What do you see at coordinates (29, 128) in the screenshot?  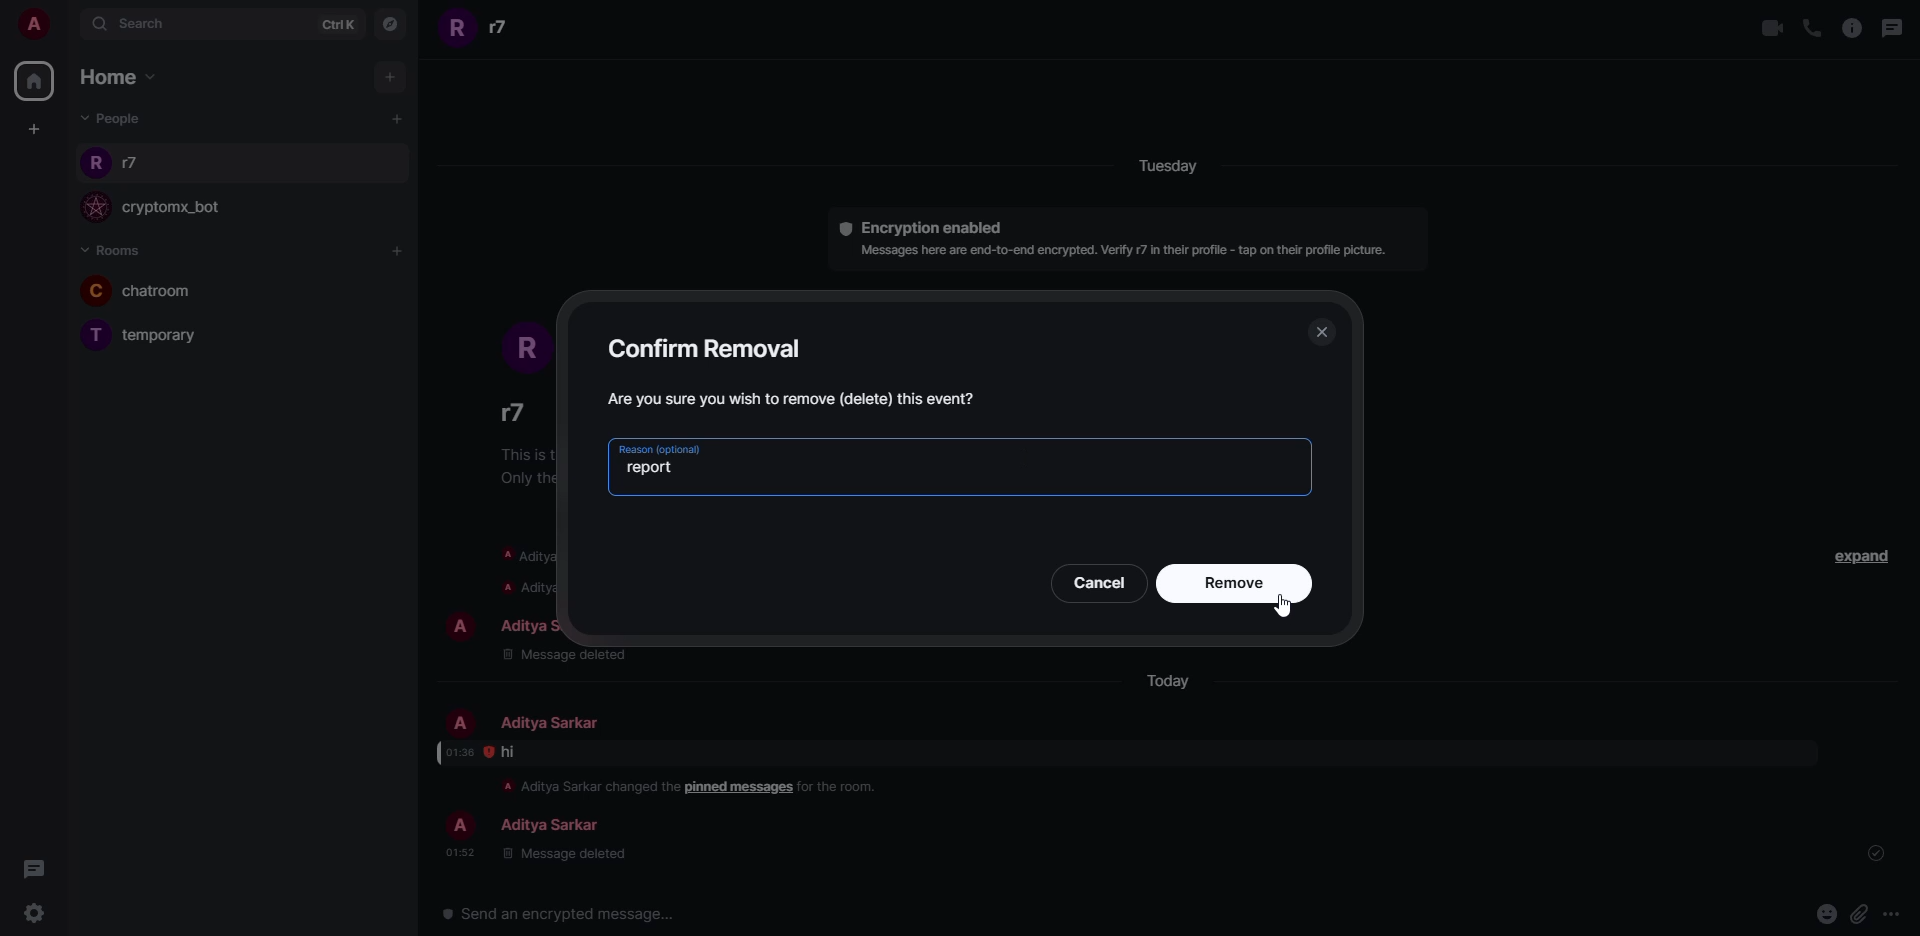 I see `create space` at bounding box center [29, 128].